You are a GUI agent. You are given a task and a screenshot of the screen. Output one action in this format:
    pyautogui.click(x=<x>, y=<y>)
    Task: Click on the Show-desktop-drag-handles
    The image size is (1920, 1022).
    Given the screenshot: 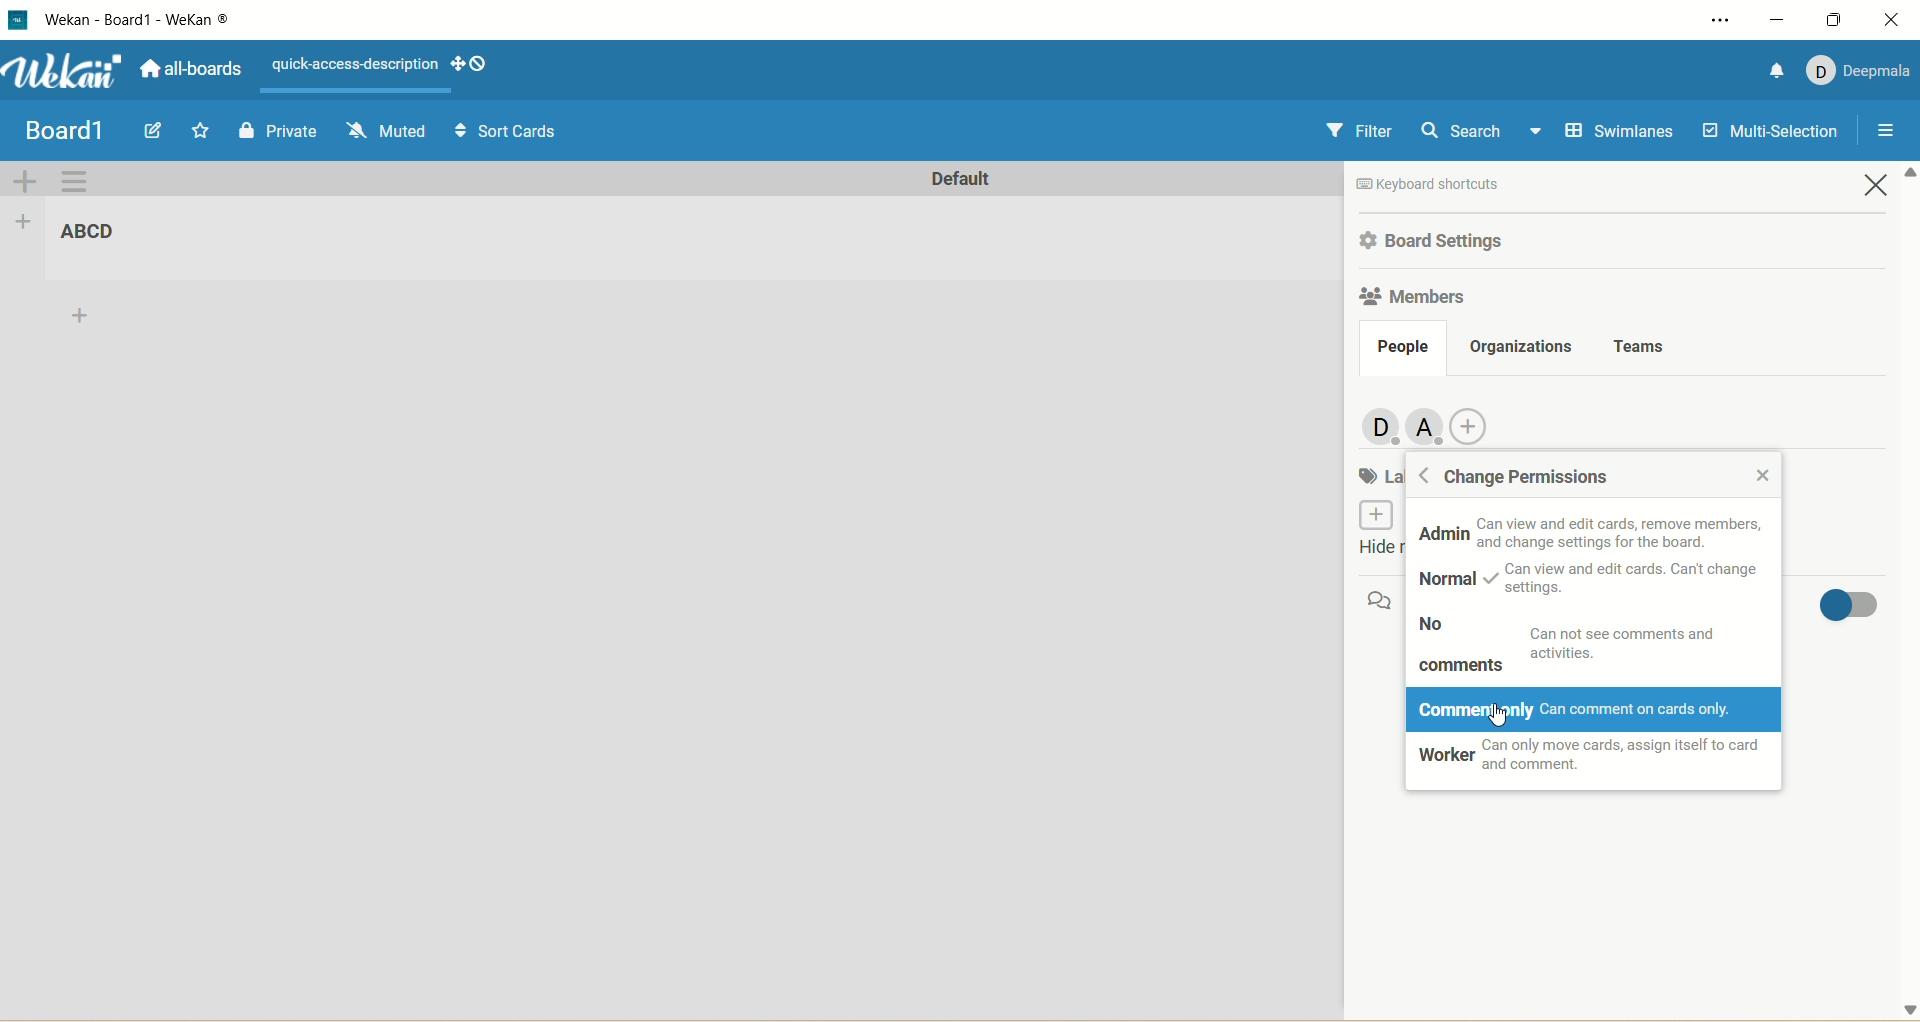 What is the action you would take?
    pyautogui.click(x=482, y=64)
    